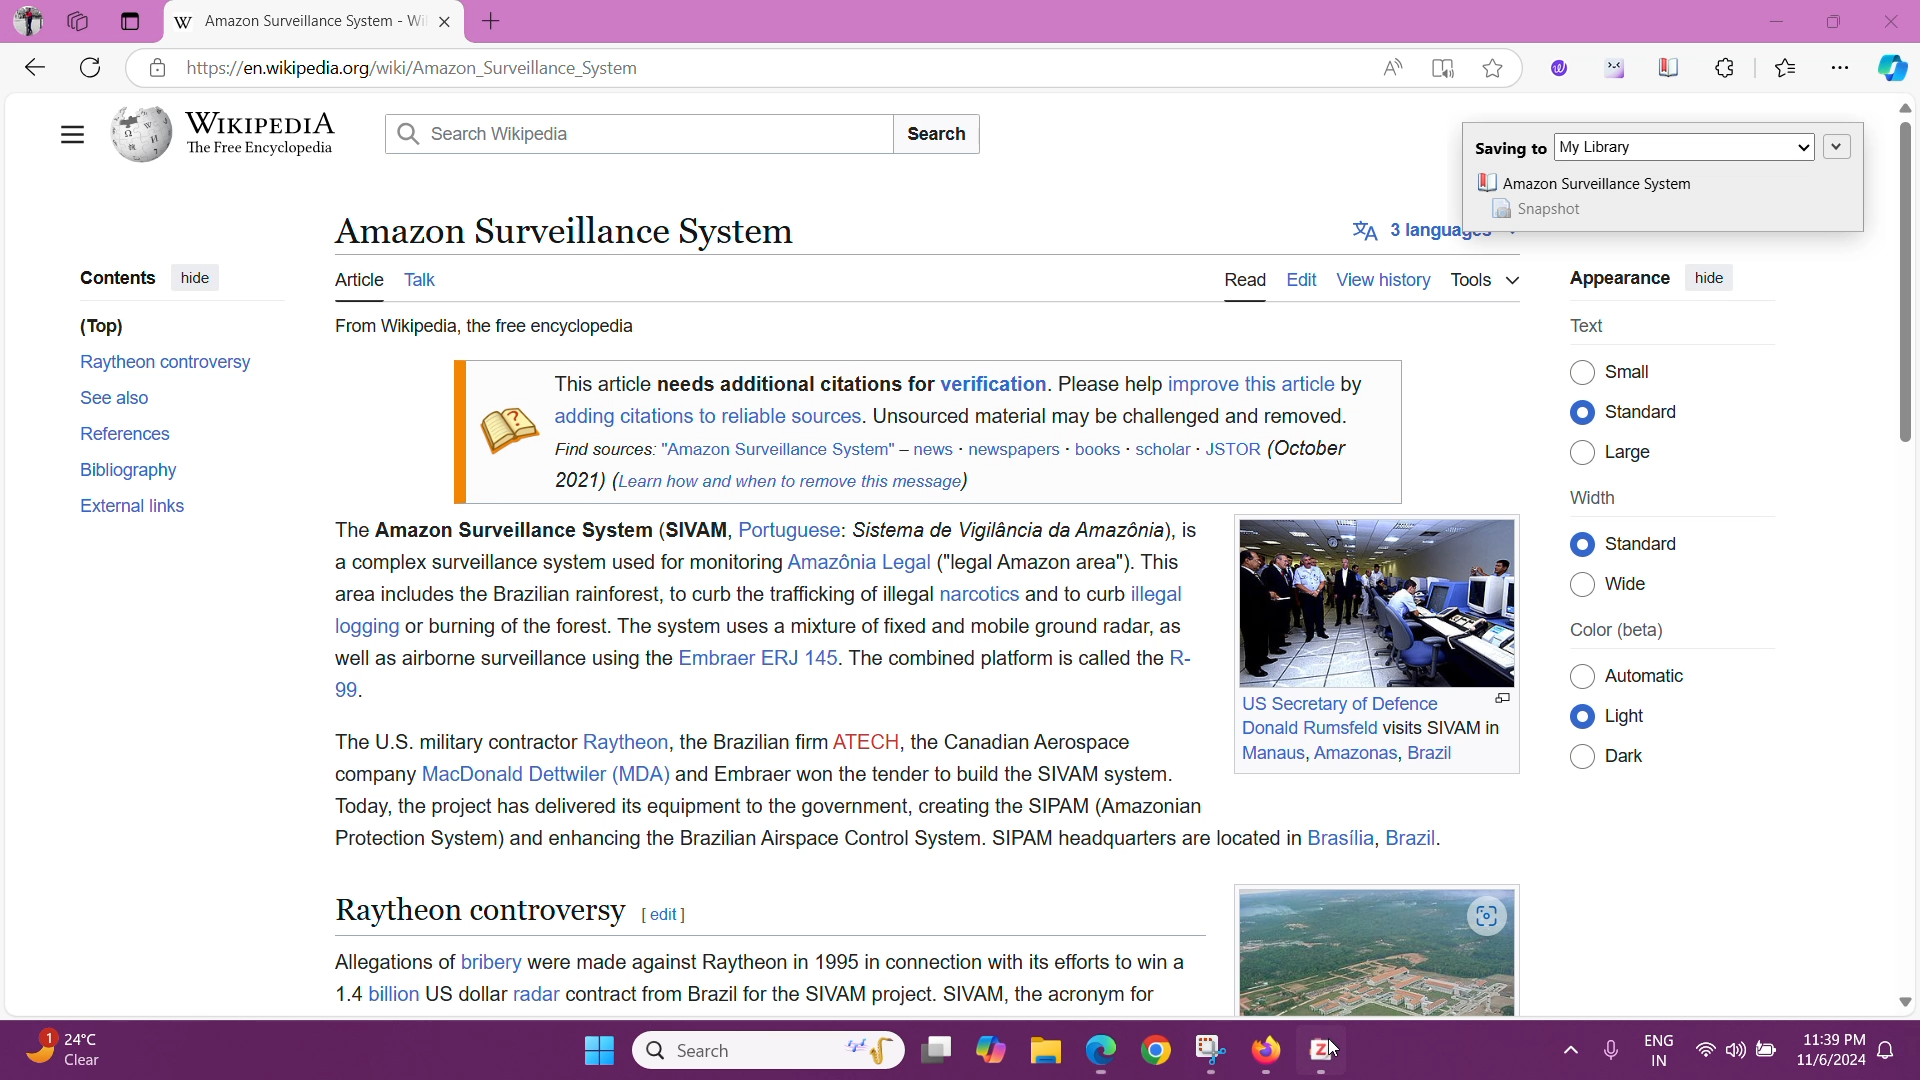  I want to click on Copilot, so click(1890, 69).